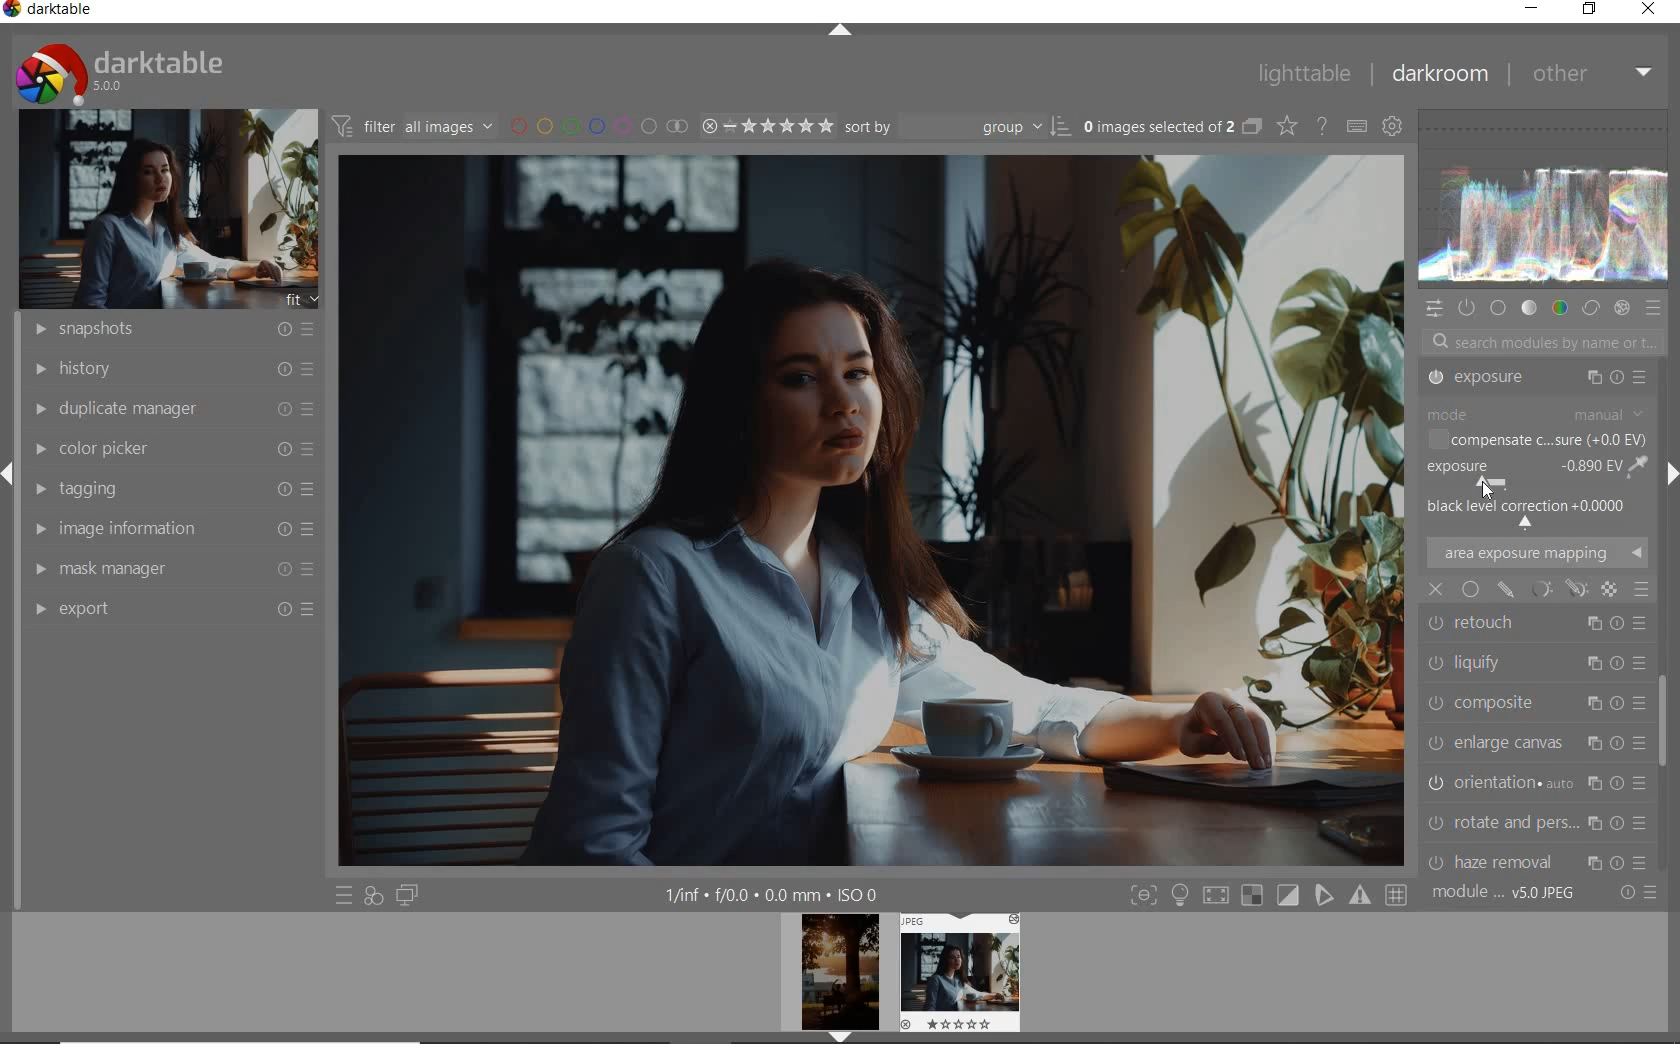  What do you see at coordinates (1285, 125) in the screenshot?
I see `CHANGE TYPE OF OVERRELAY` at bounding box center [1285, 125].